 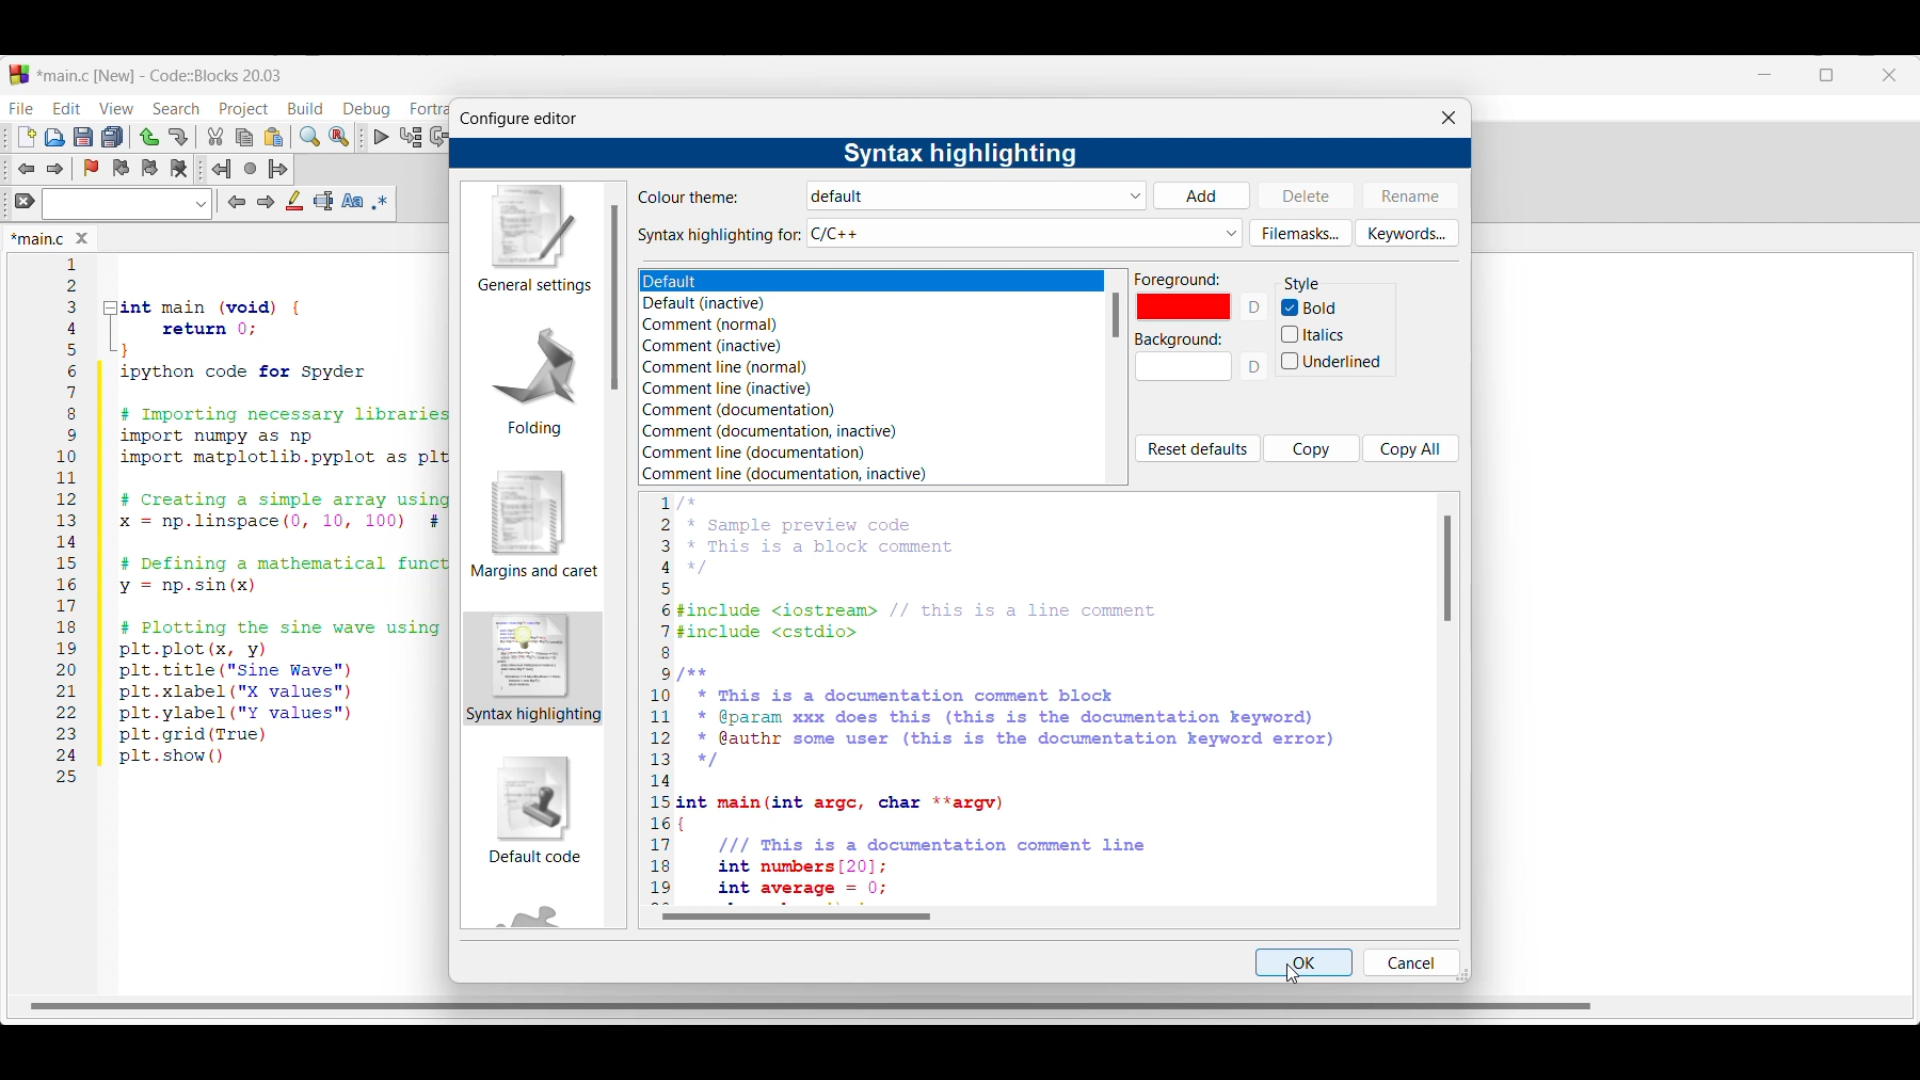 What do you see at coordinates (82, 238) in the screenshot?
I see `Close tab` at bounding box center [82, 238].